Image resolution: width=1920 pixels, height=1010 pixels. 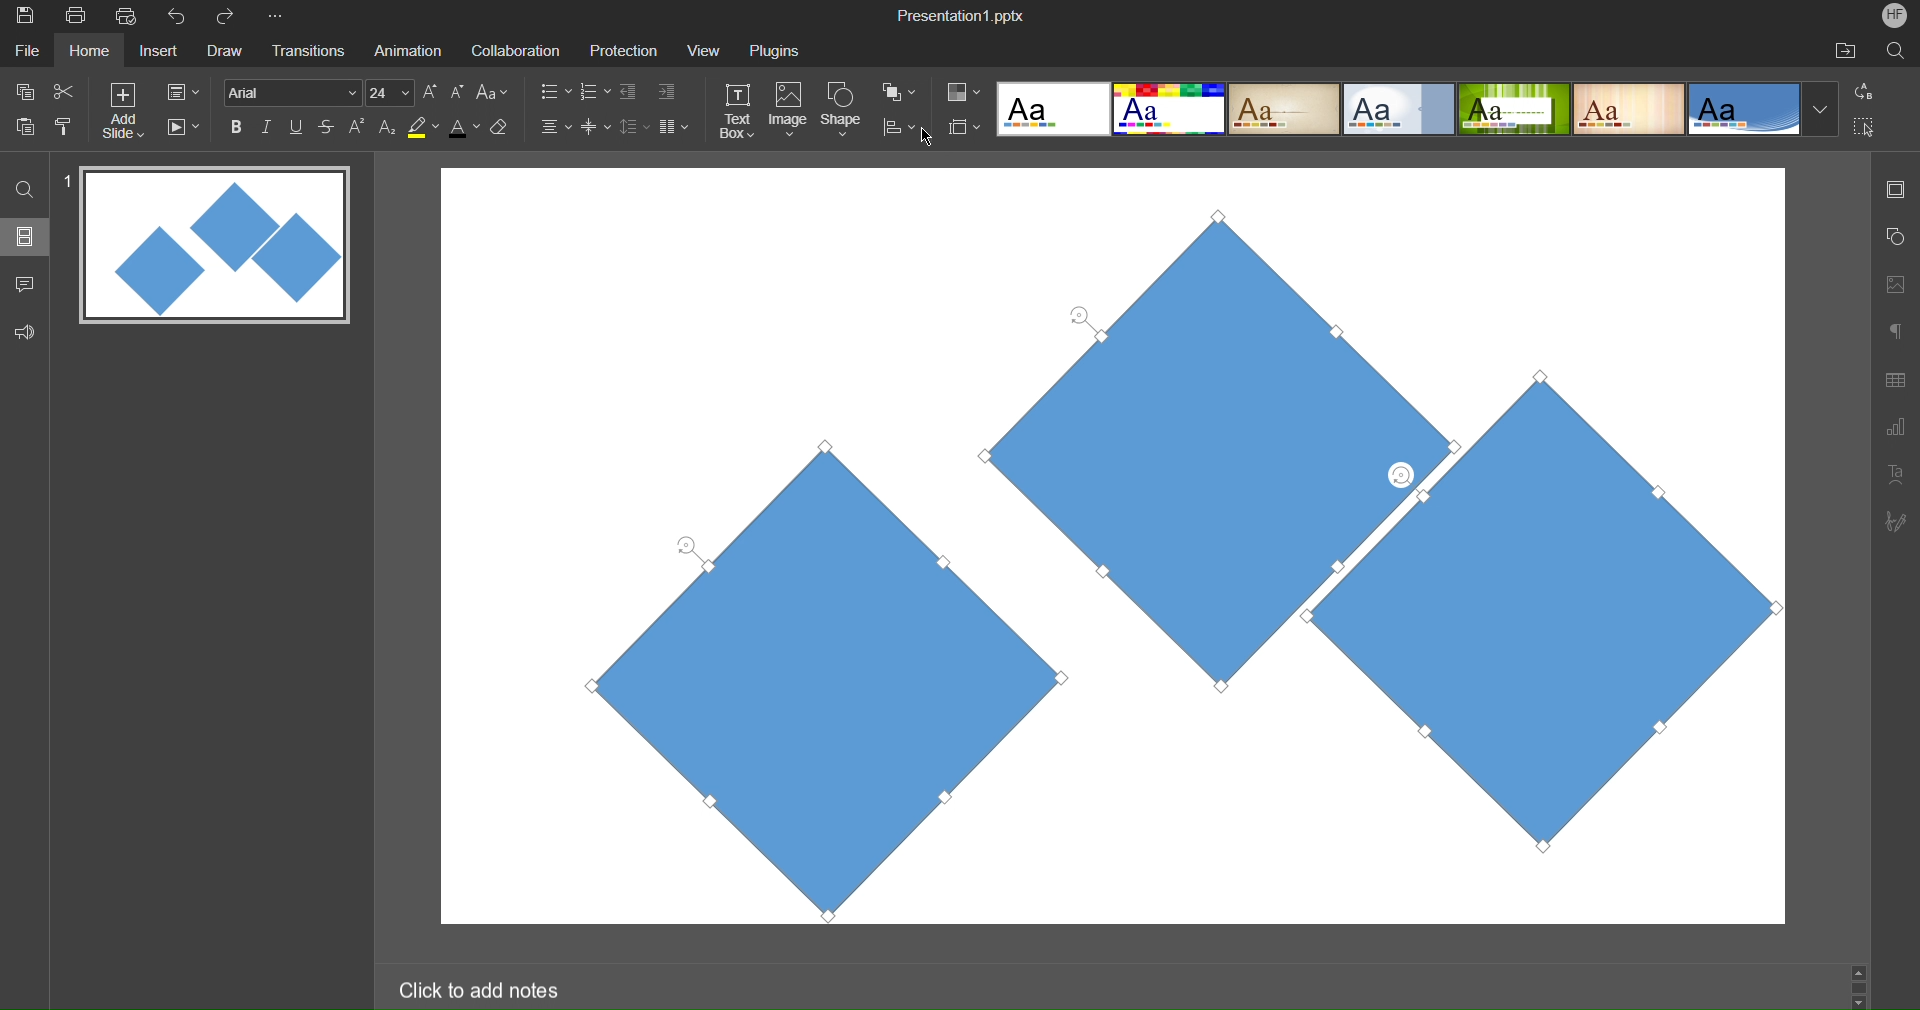 I want to click on Font Case Settings, so click(x=493, y=91).